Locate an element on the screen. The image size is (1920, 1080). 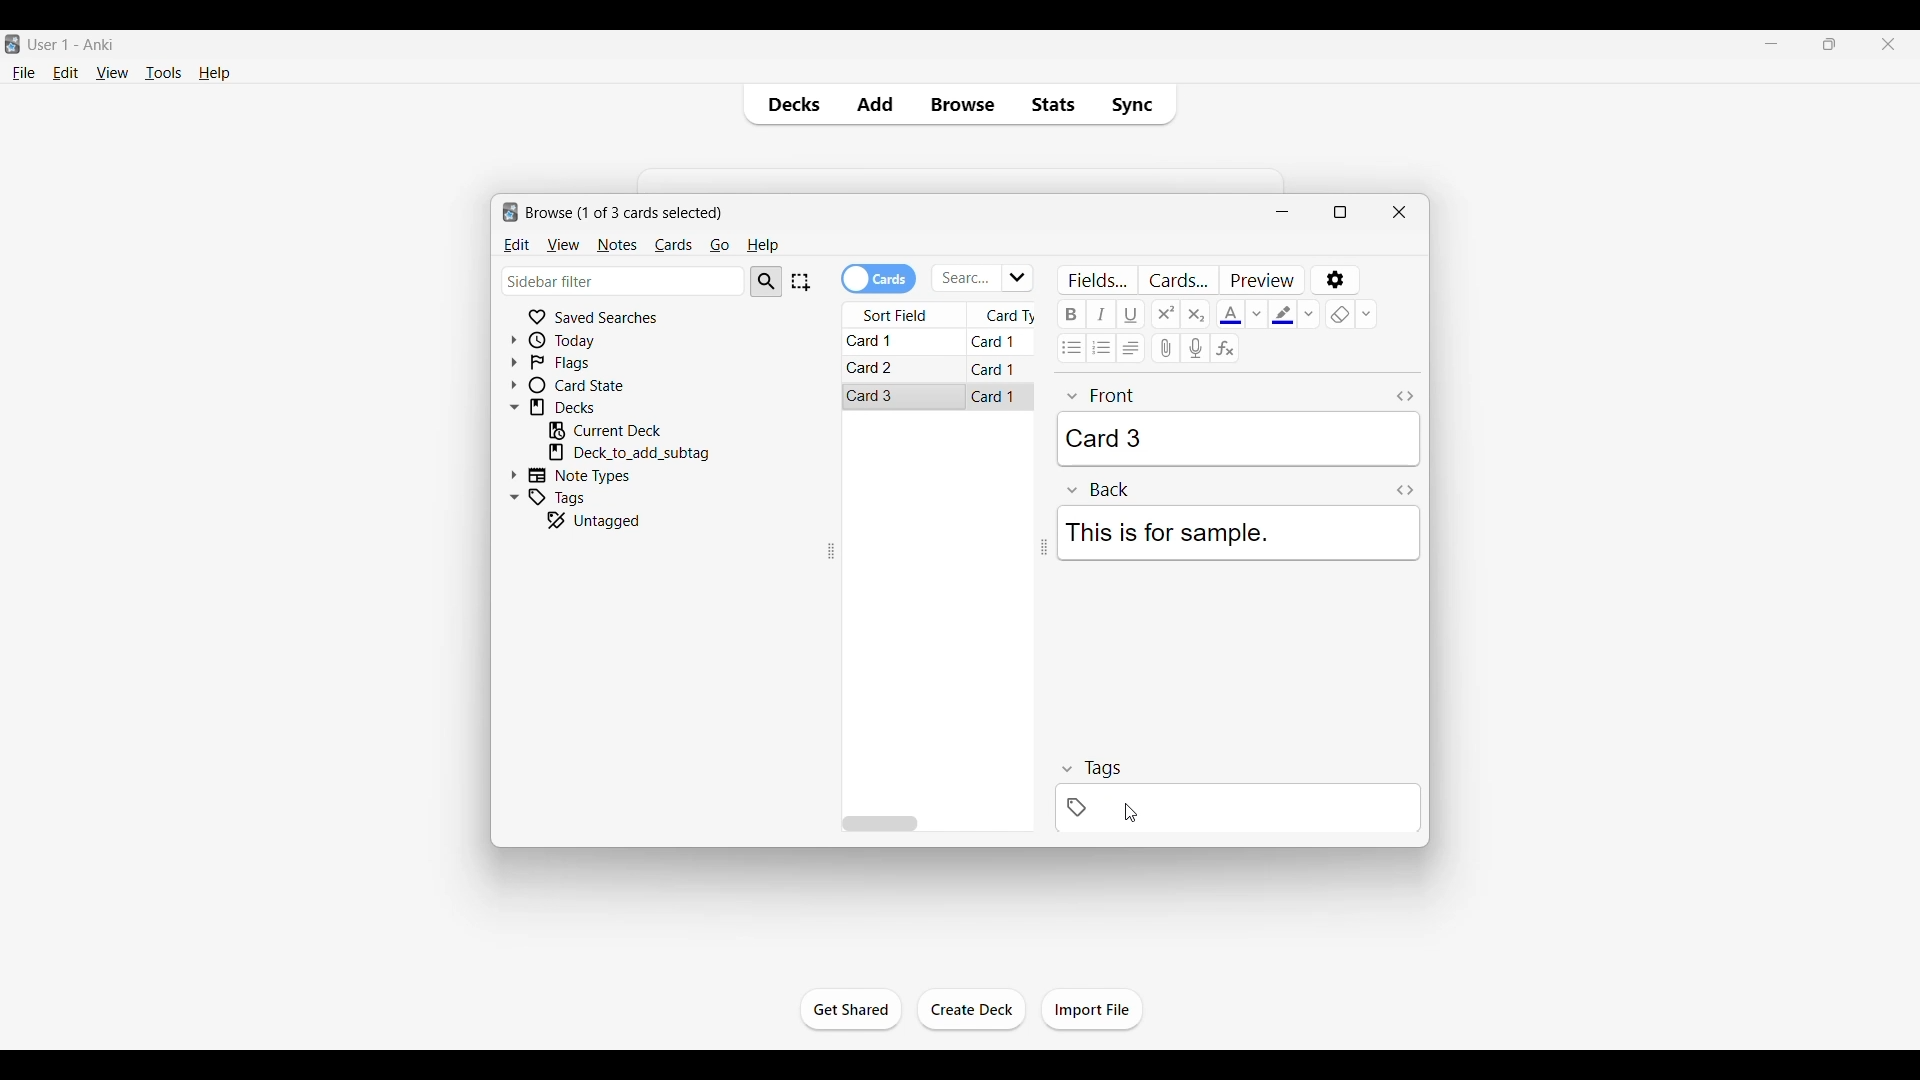
Click to expand card state is located at coordinates (514, 385).